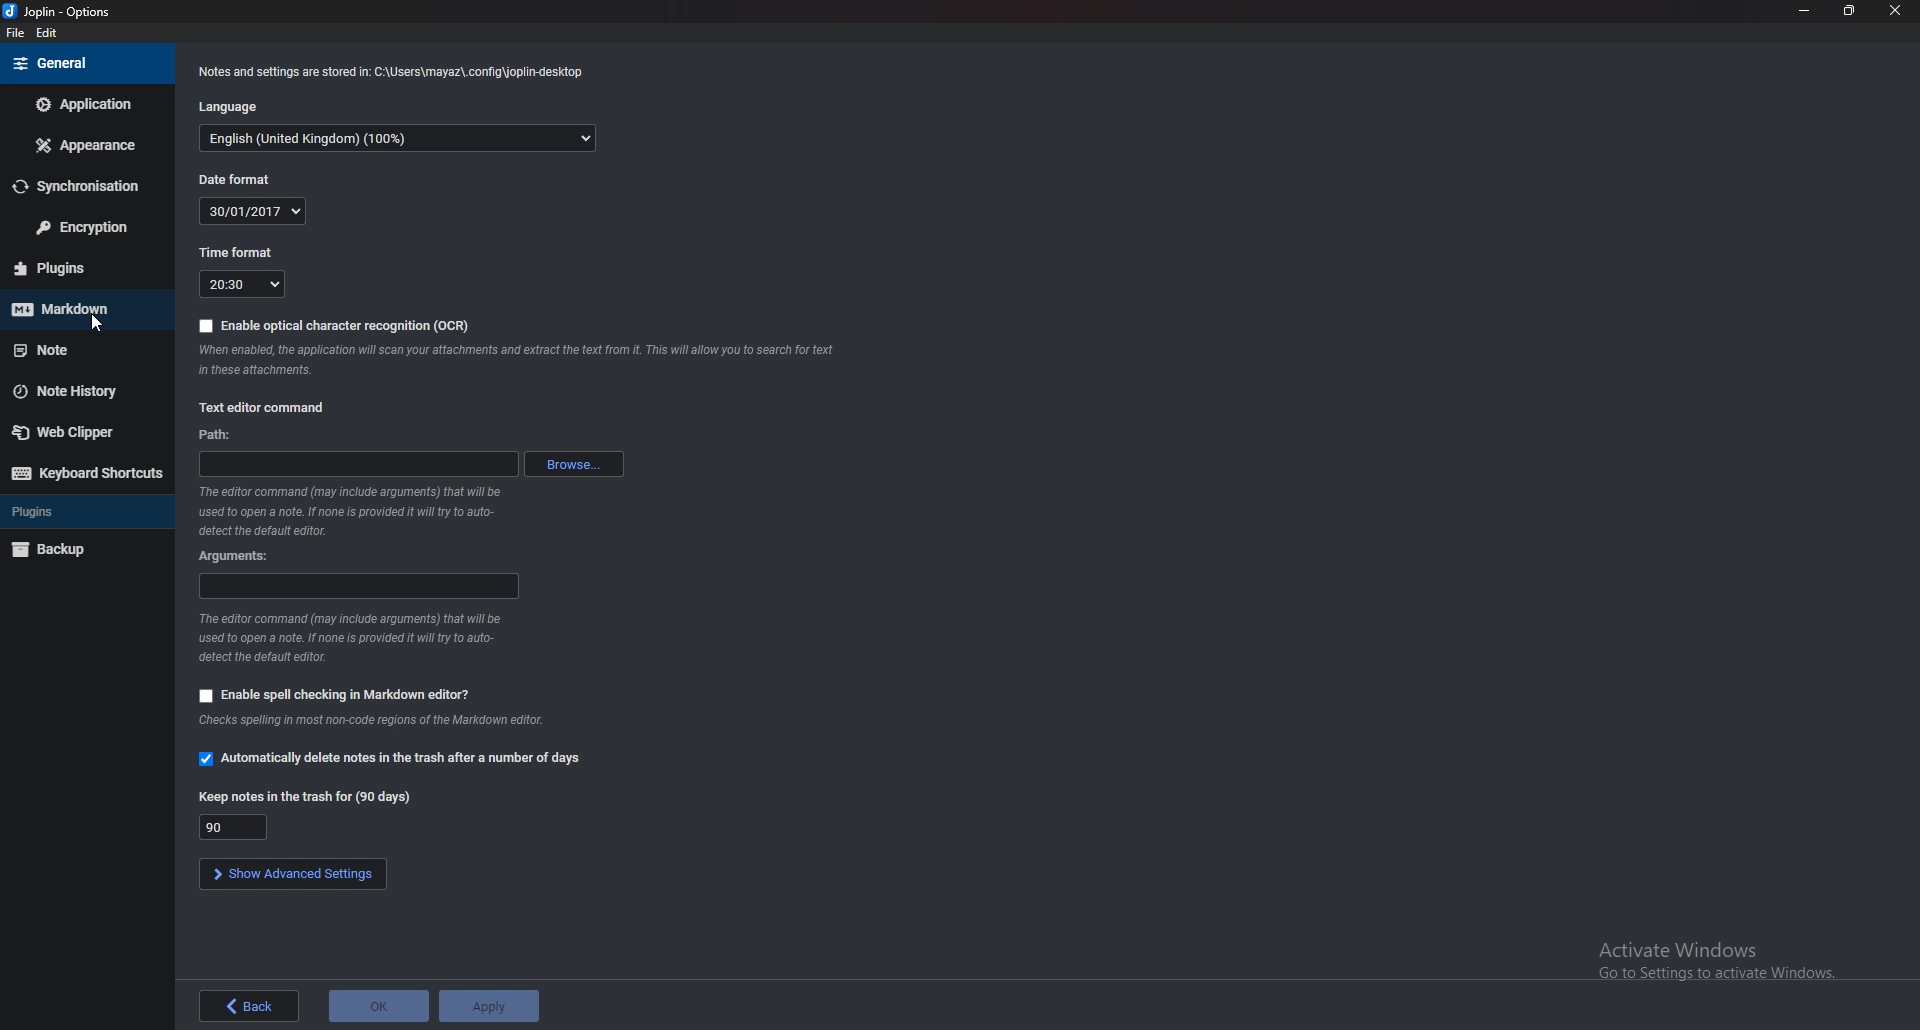 The image size is (1920, 1030). I want to click on Info, so click(392, 70).